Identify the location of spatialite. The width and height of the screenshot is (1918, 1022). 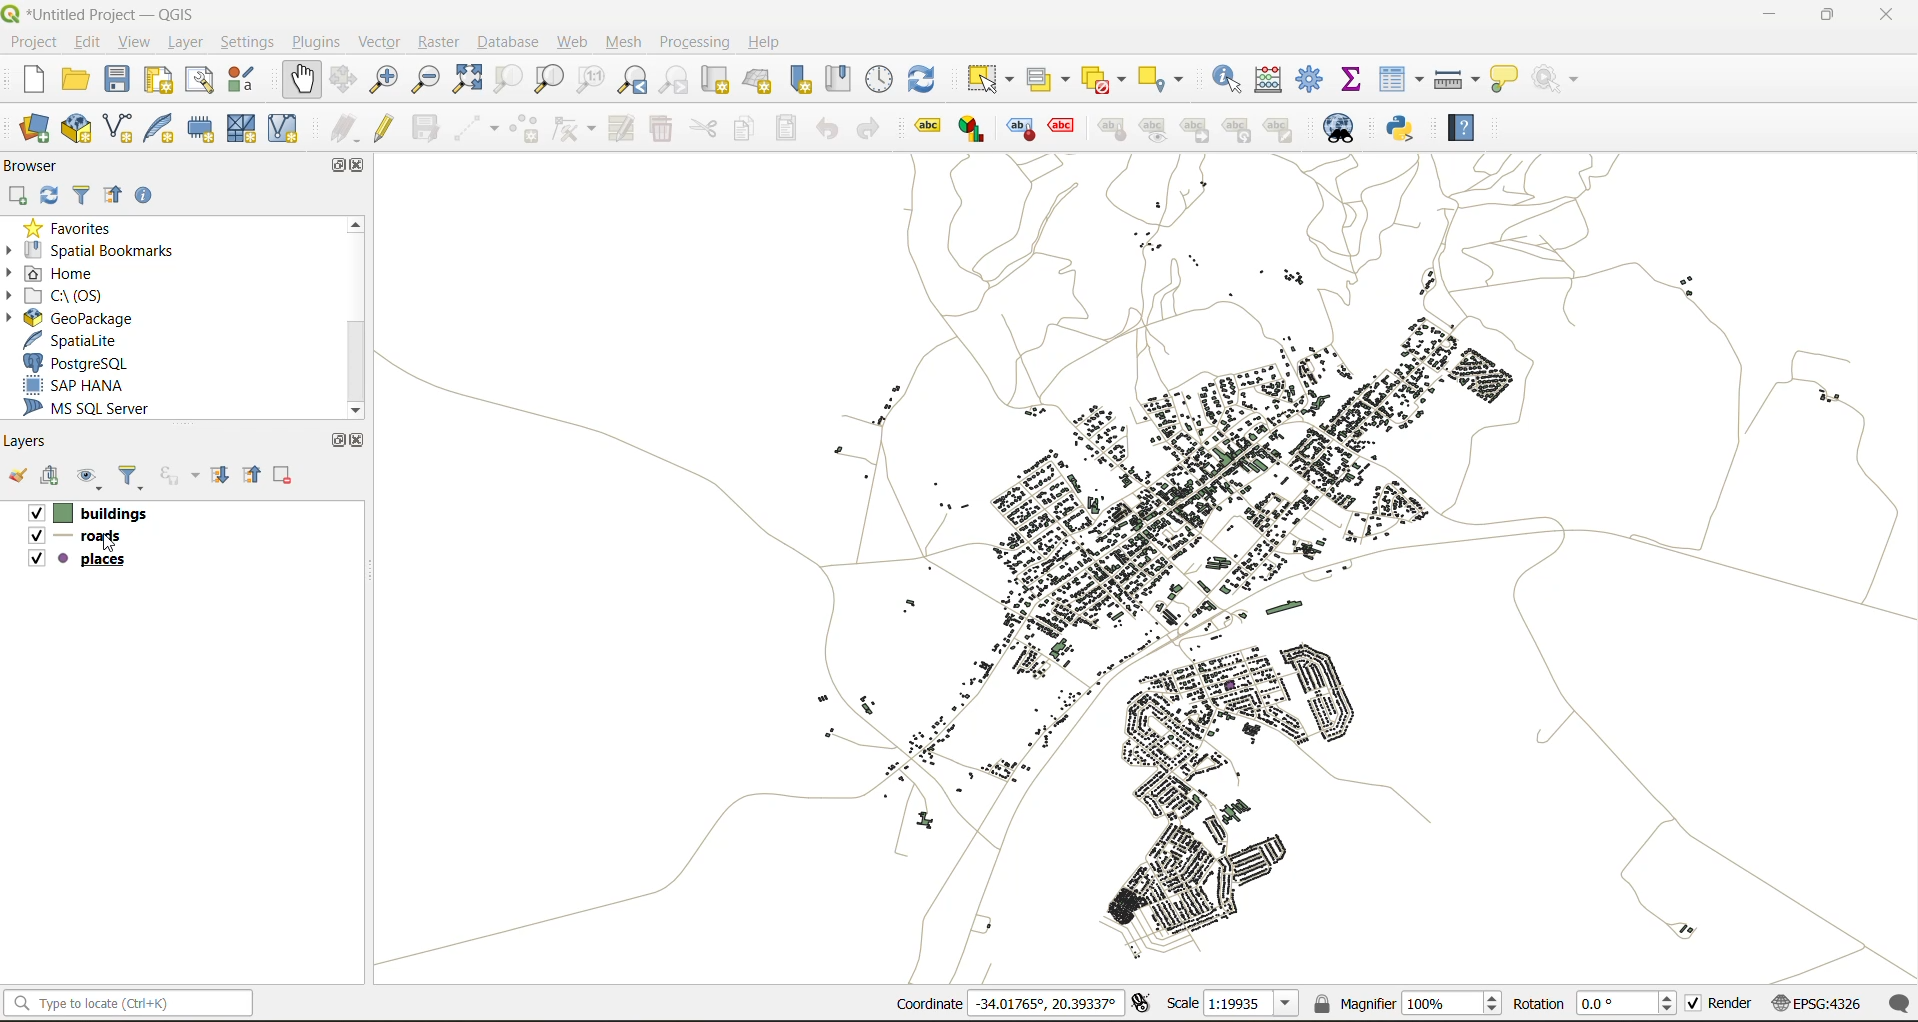
(68, 338).